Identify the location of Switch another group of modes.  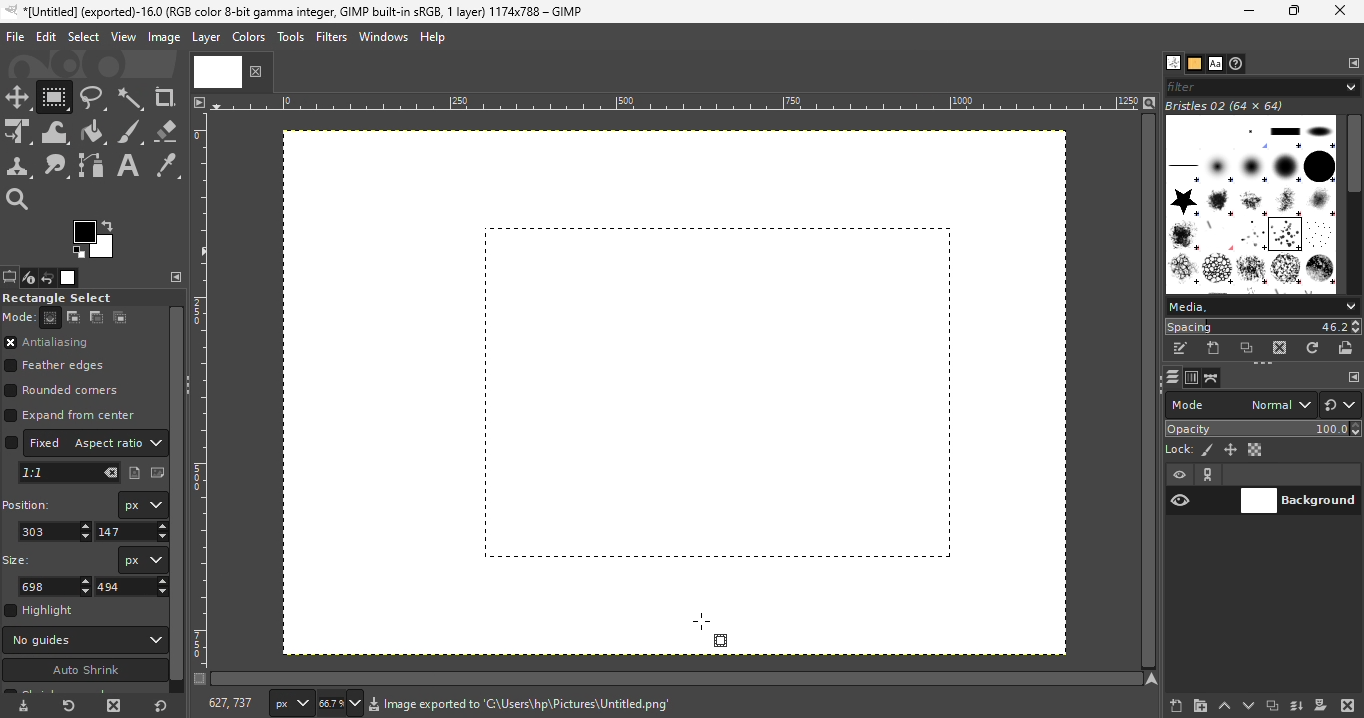
(1342, 404).